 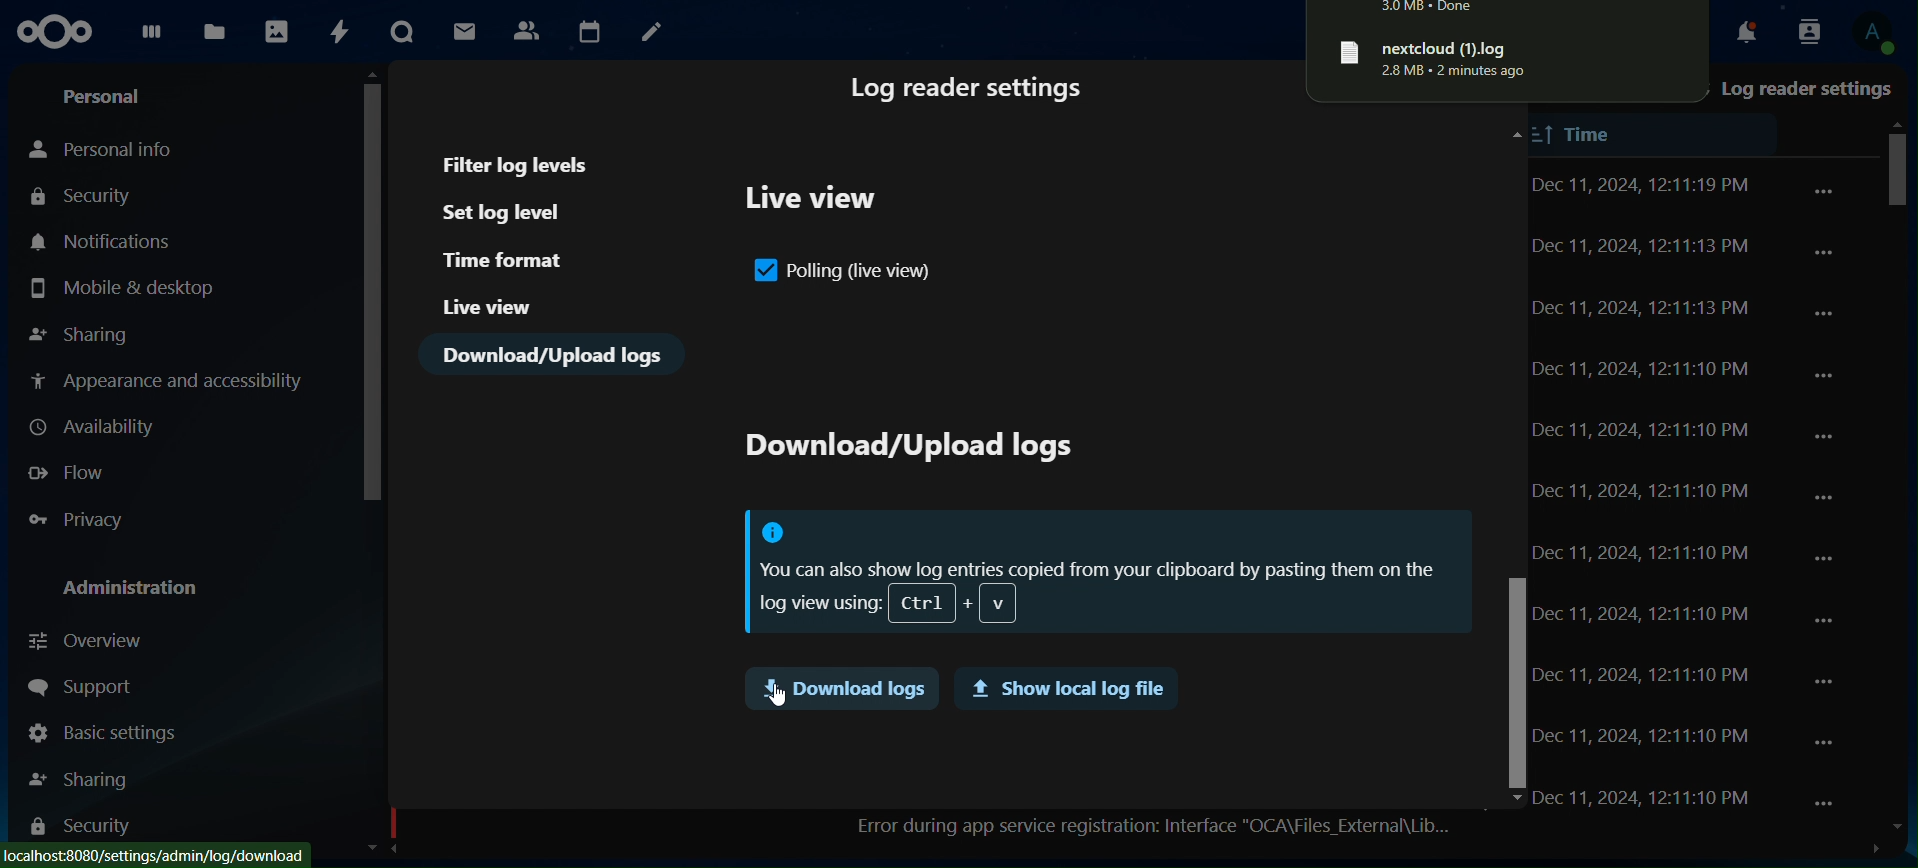 I want to click on copy + paste log view information, so click(x=1103, y=573).